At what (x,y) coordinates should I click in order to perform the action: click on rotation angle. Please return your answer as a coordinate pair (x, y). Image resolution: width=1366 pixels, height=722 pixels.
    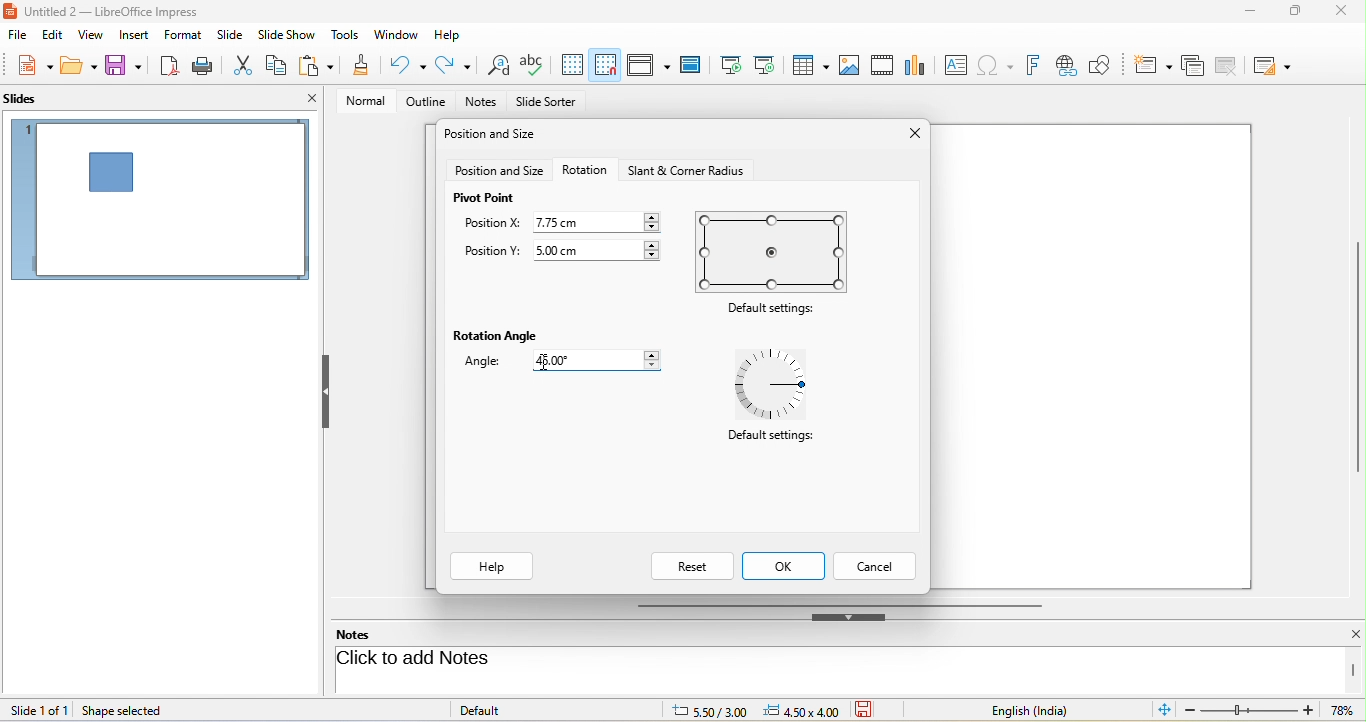
    Looking at the image, I should click on (498, 337).